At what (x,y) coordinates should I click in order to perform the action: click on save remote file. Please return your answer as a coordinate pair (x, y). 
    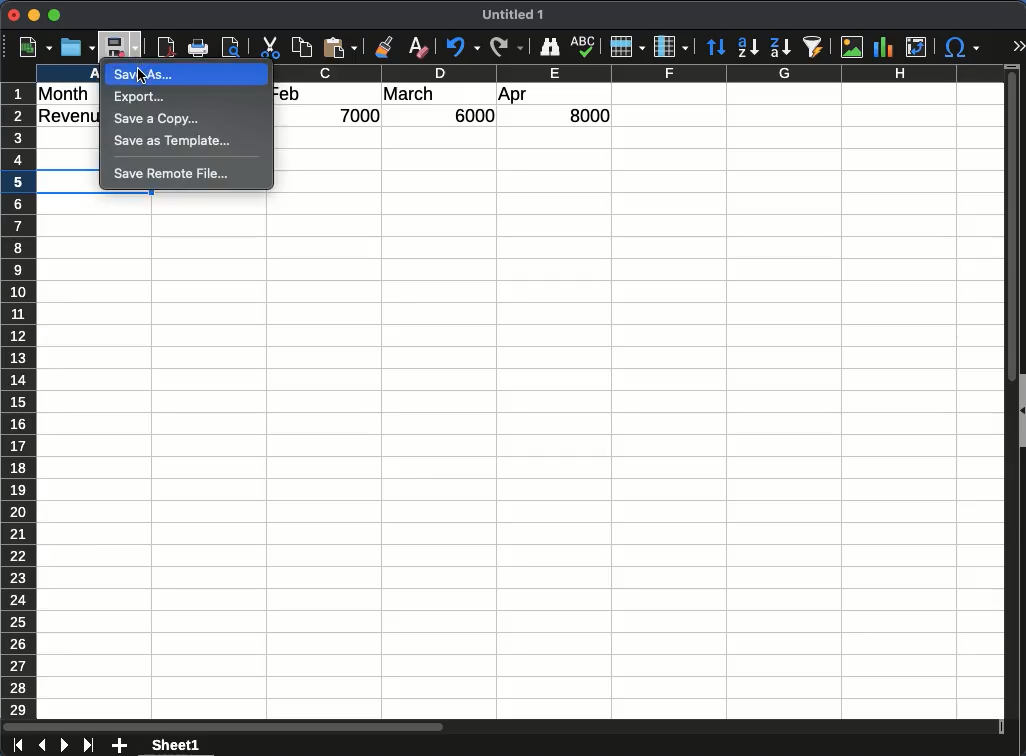
    Looking at the image, I should click on (172, 175).